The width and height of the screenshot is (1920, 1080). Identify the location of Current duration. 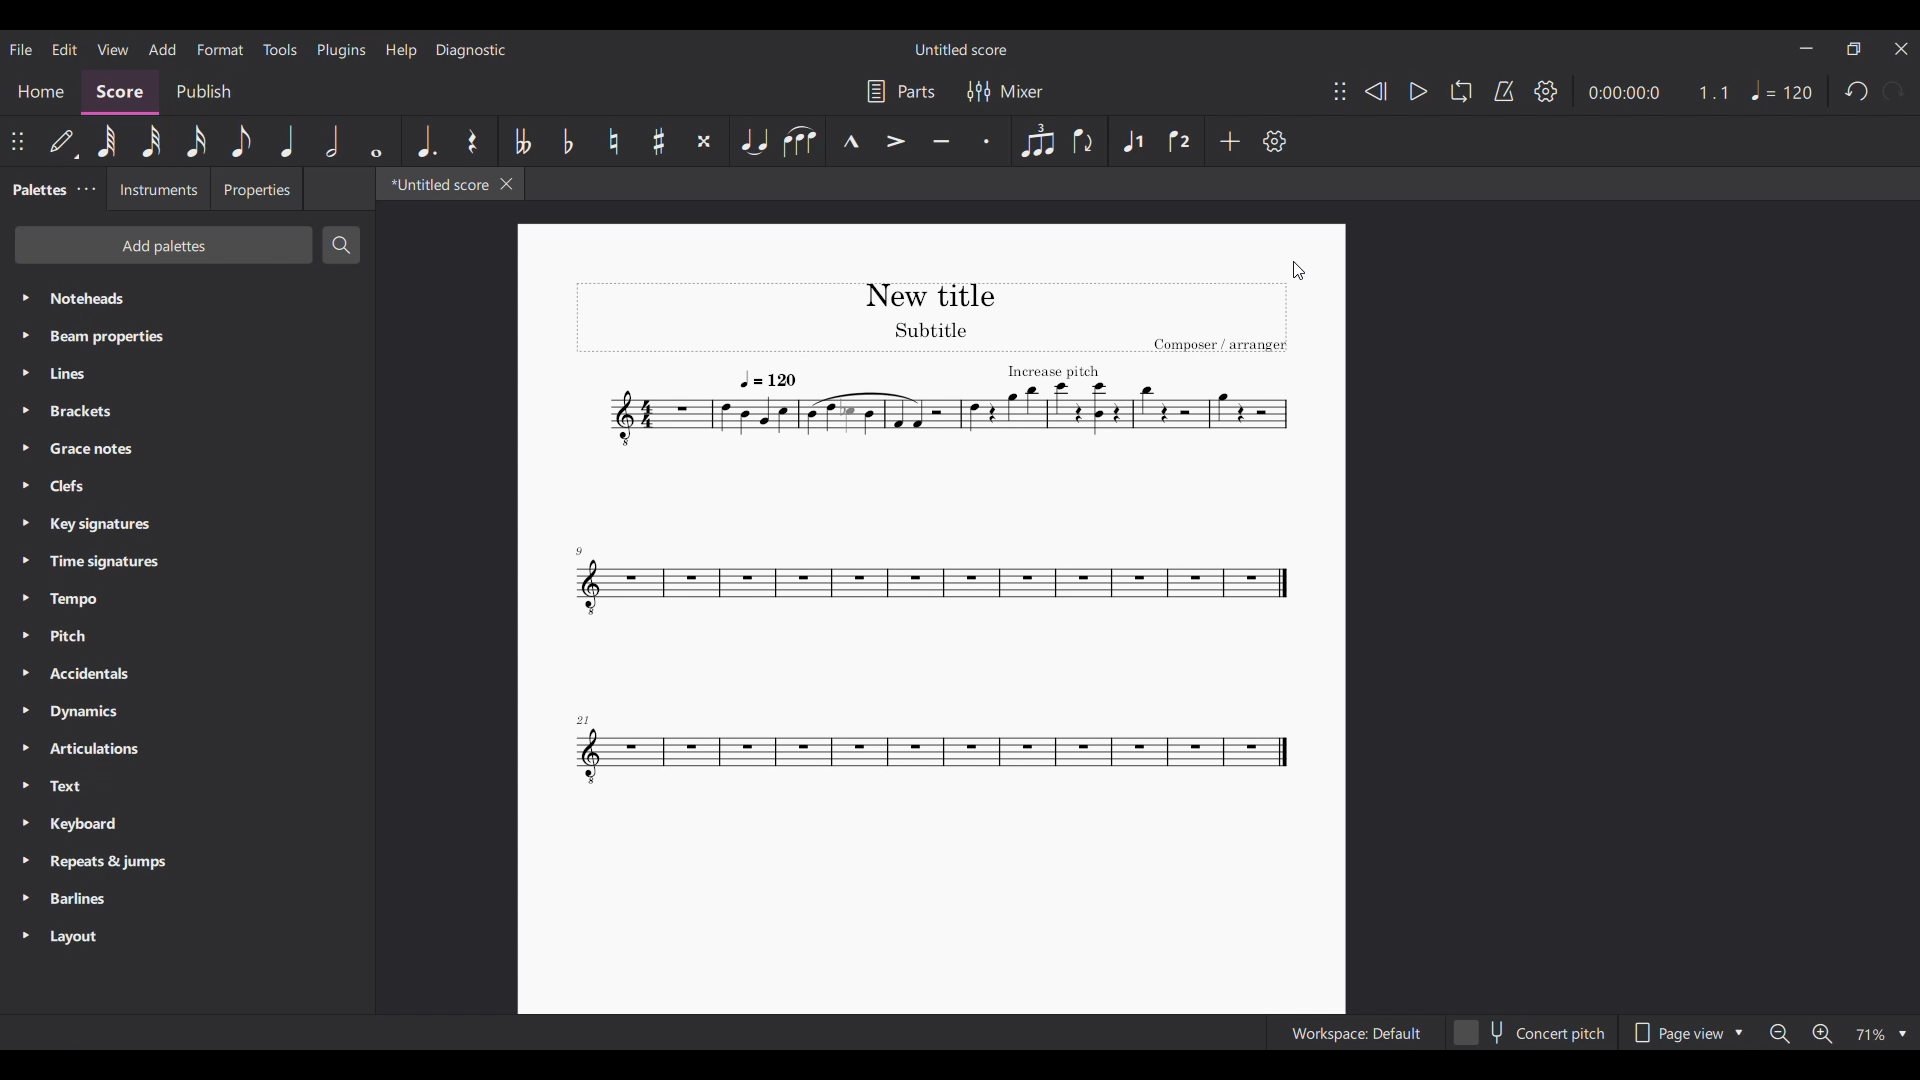
(1622, 92).